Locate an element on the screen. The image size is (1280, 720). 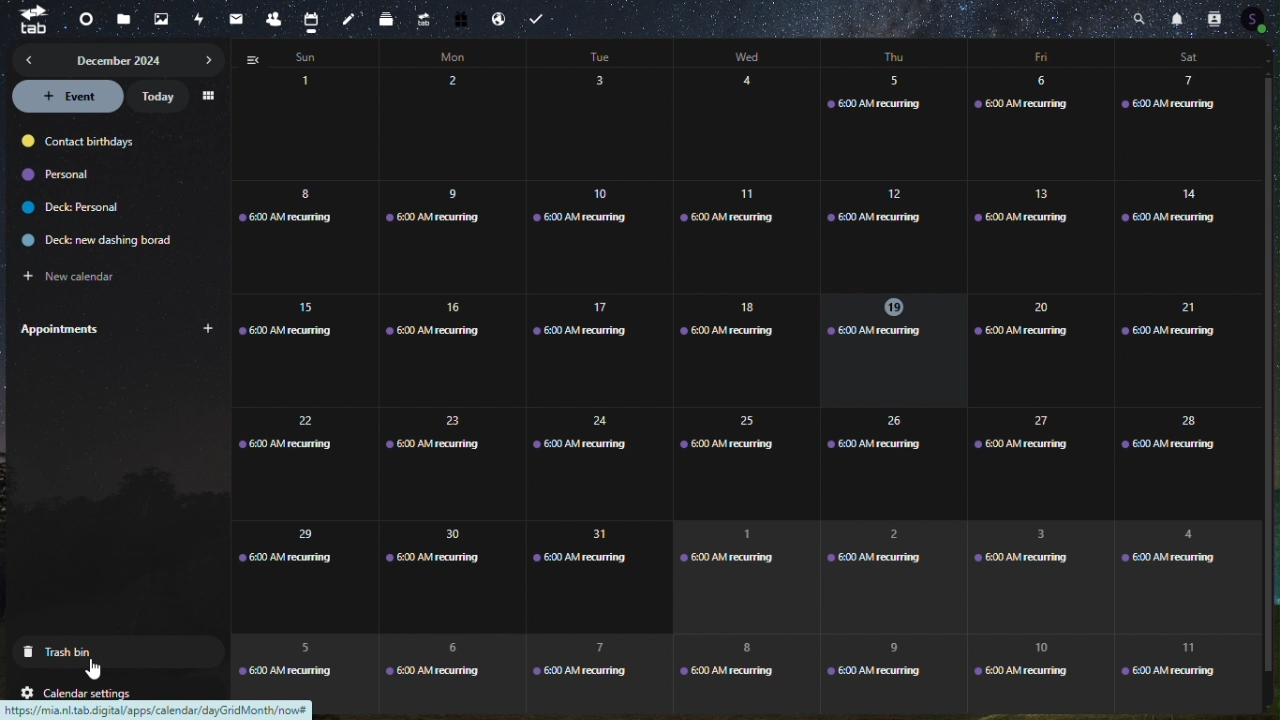
2 is located at coordinates (886, 568).